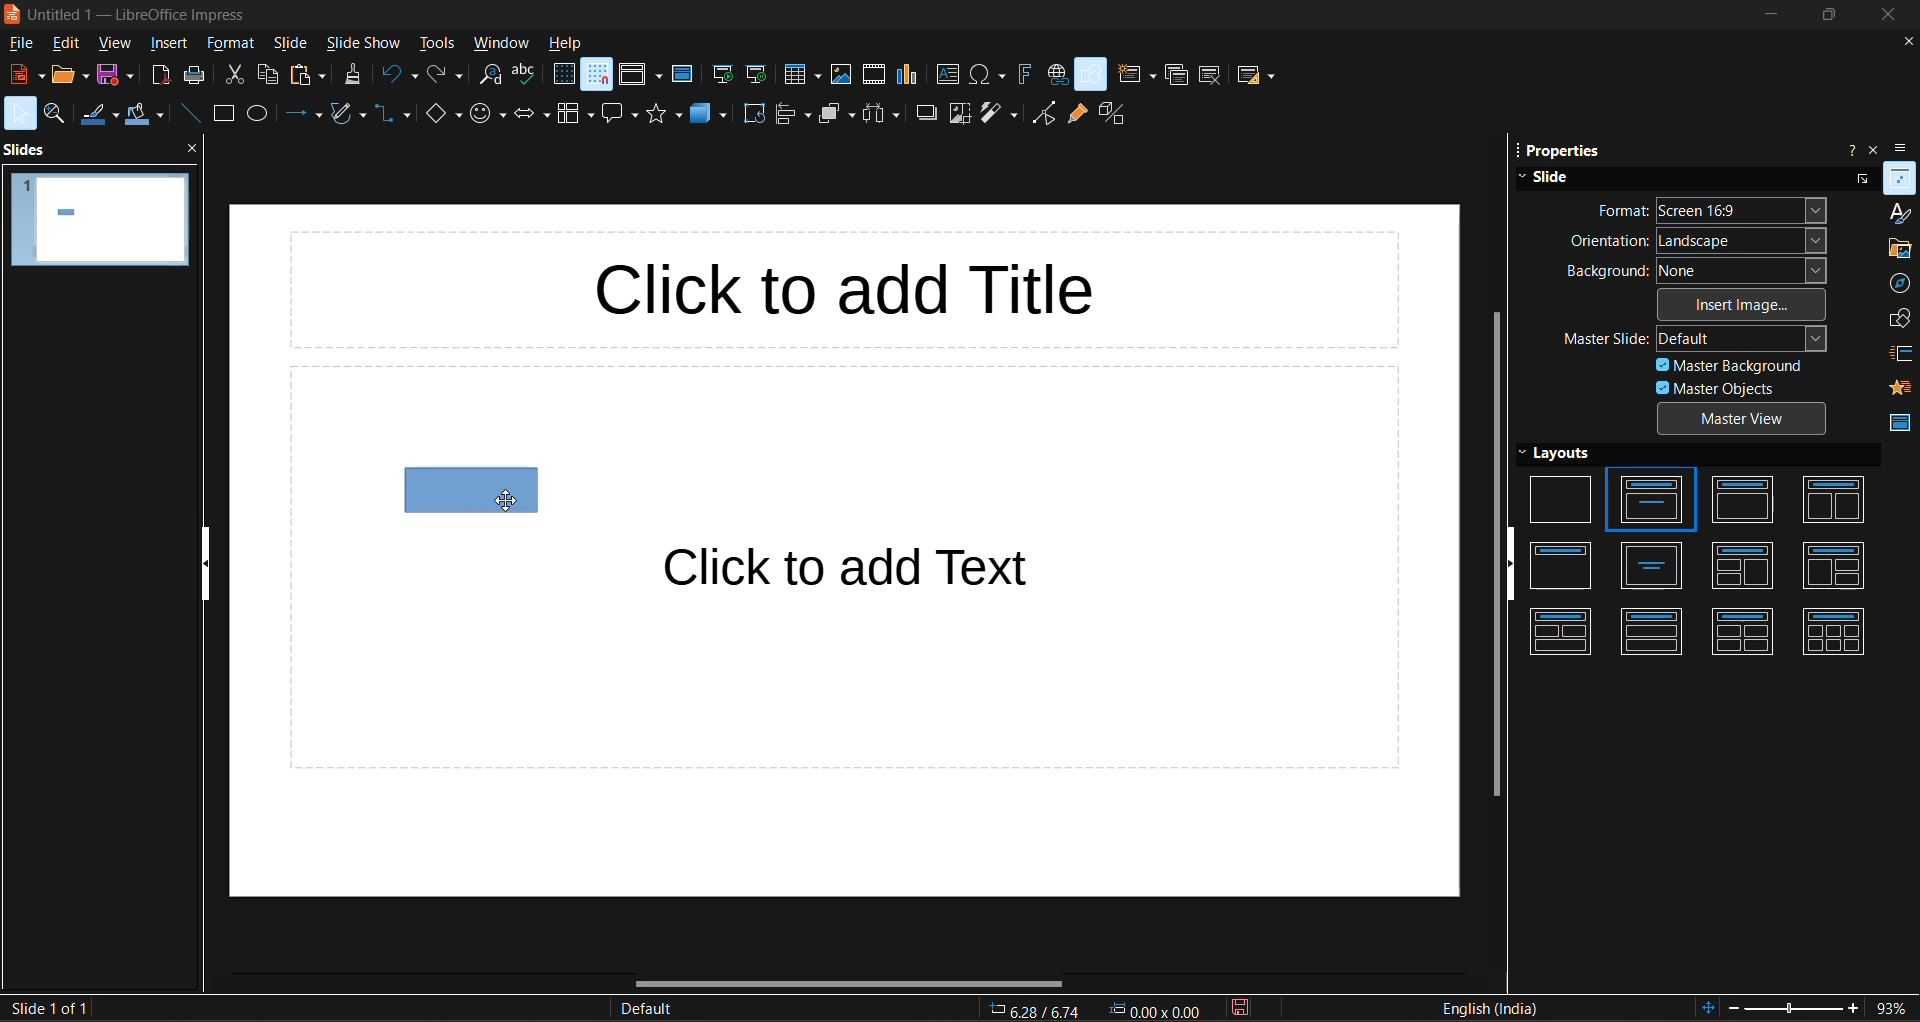 This screenshot has height=1022, width=1920. I want to click on slide layout, so click(1253, 75).